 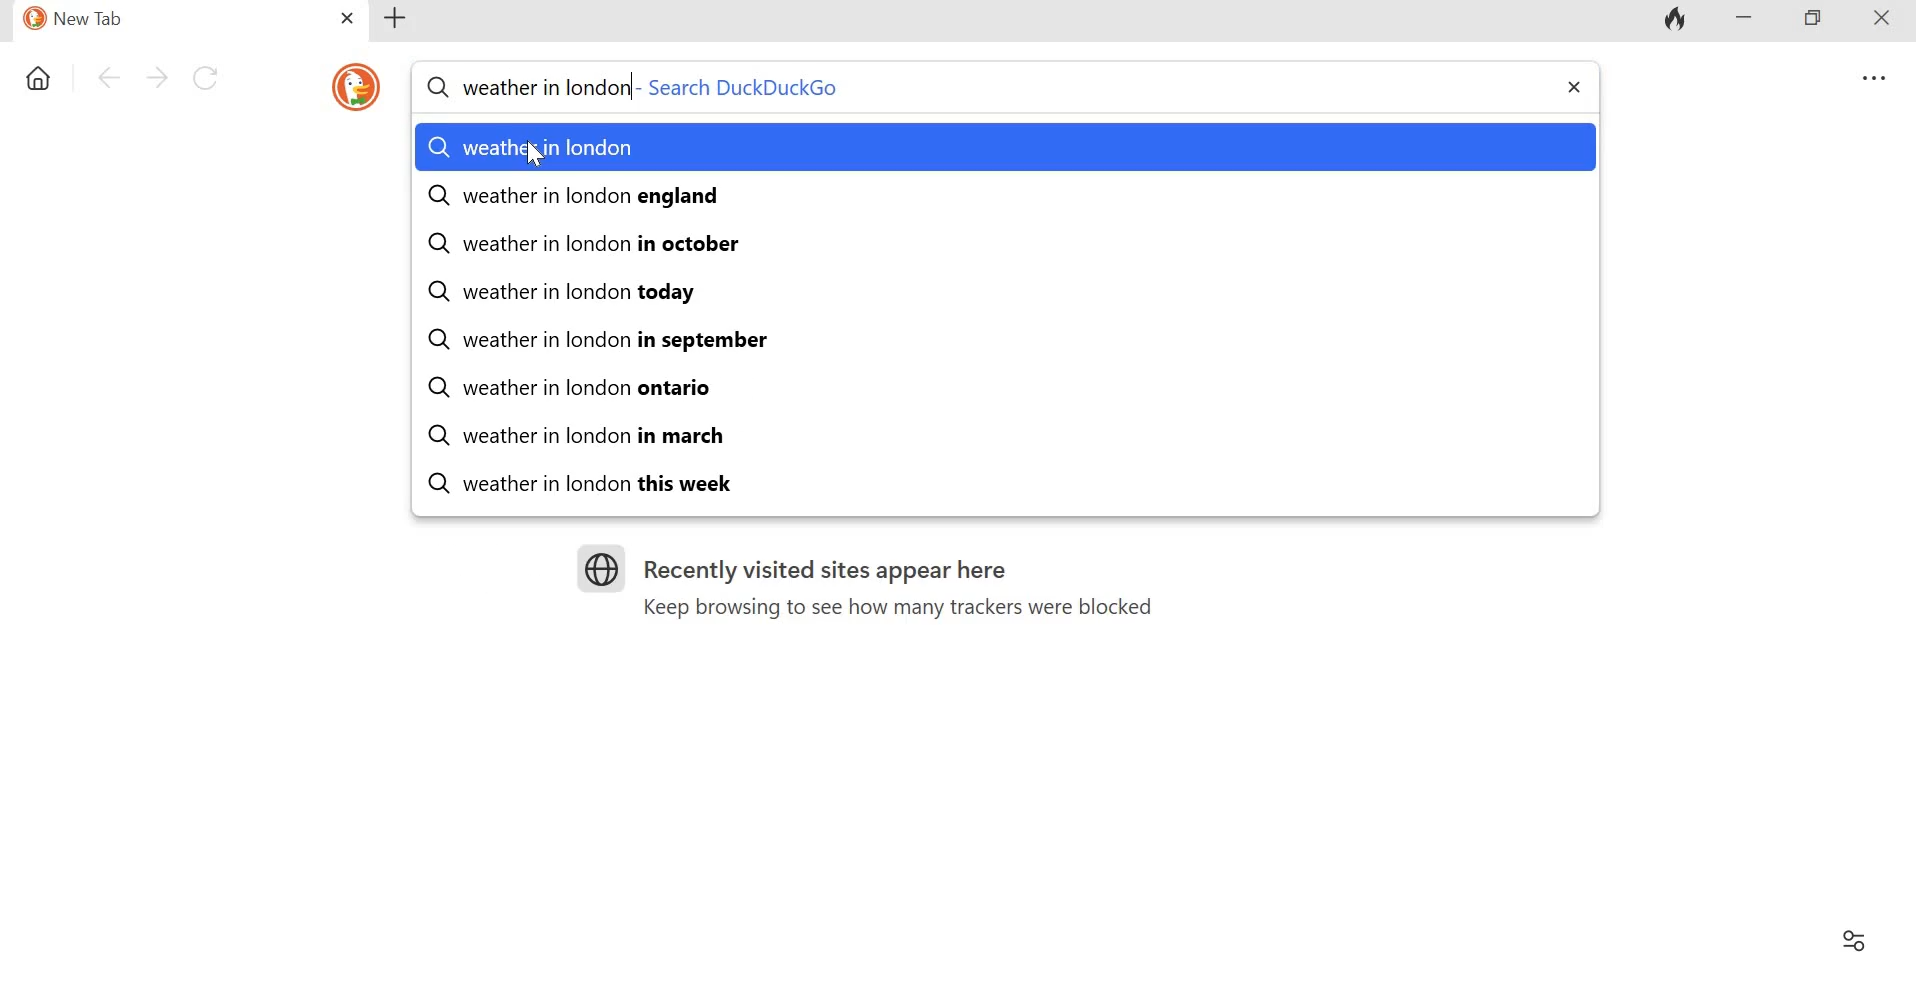 I want to click on New Tab, so click(x=176, y=21).